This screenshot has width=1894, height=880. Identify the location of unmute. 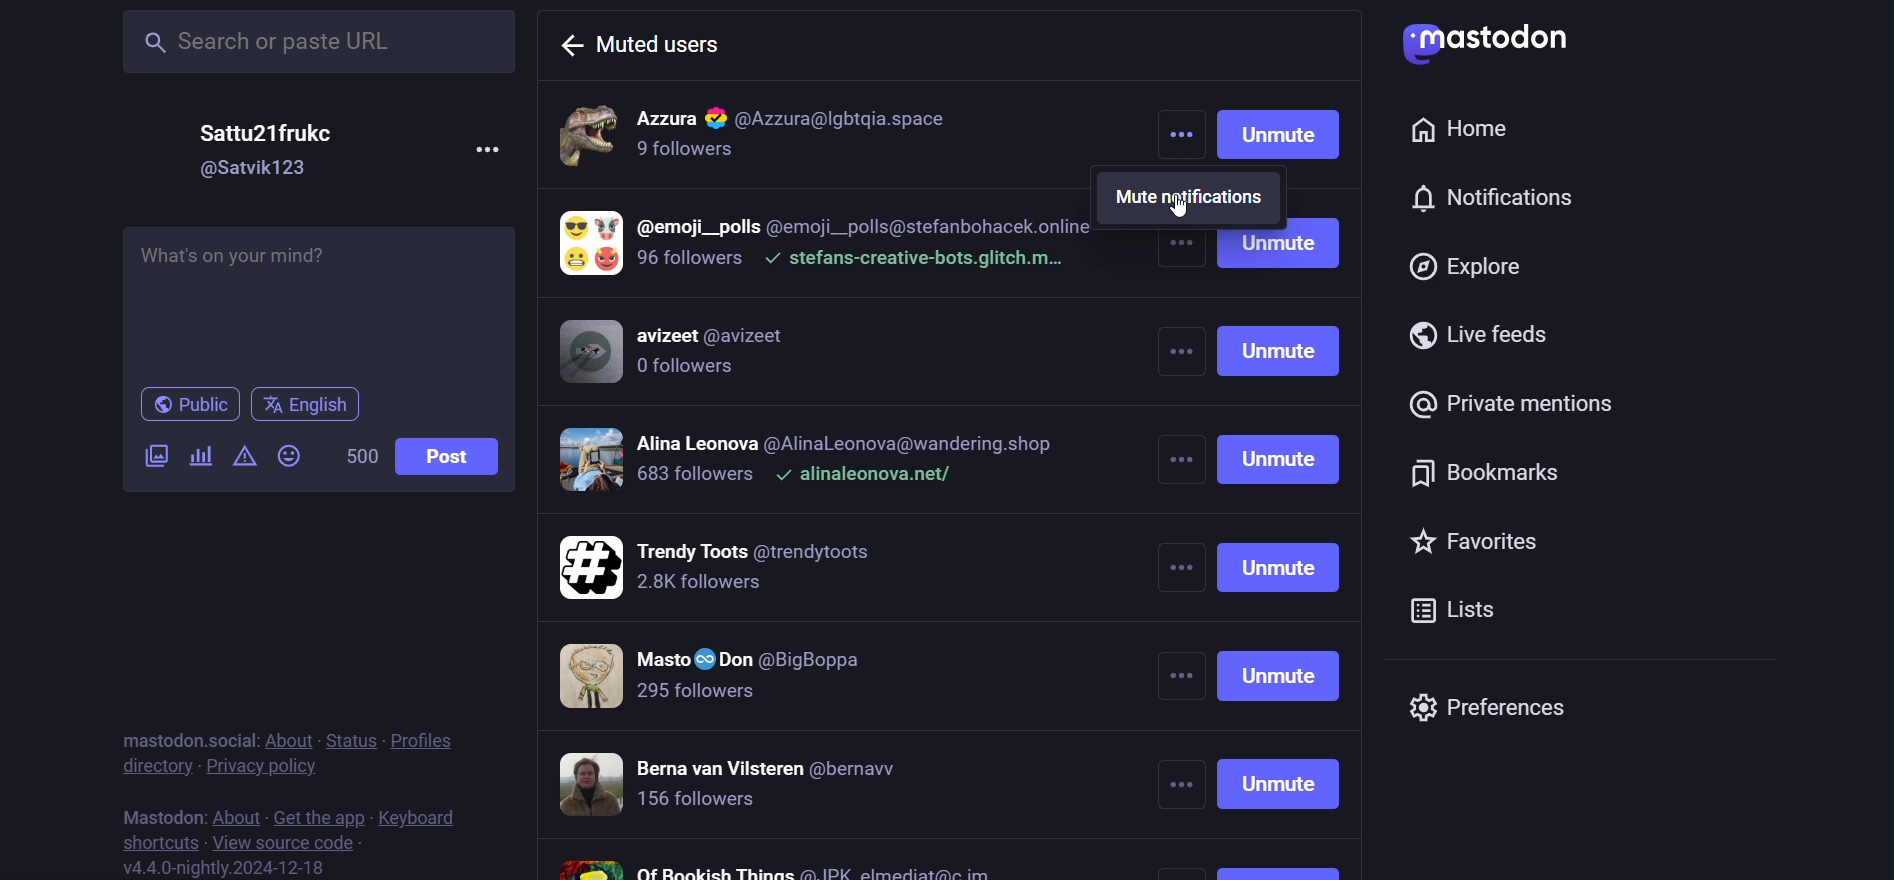
(1285, 546).